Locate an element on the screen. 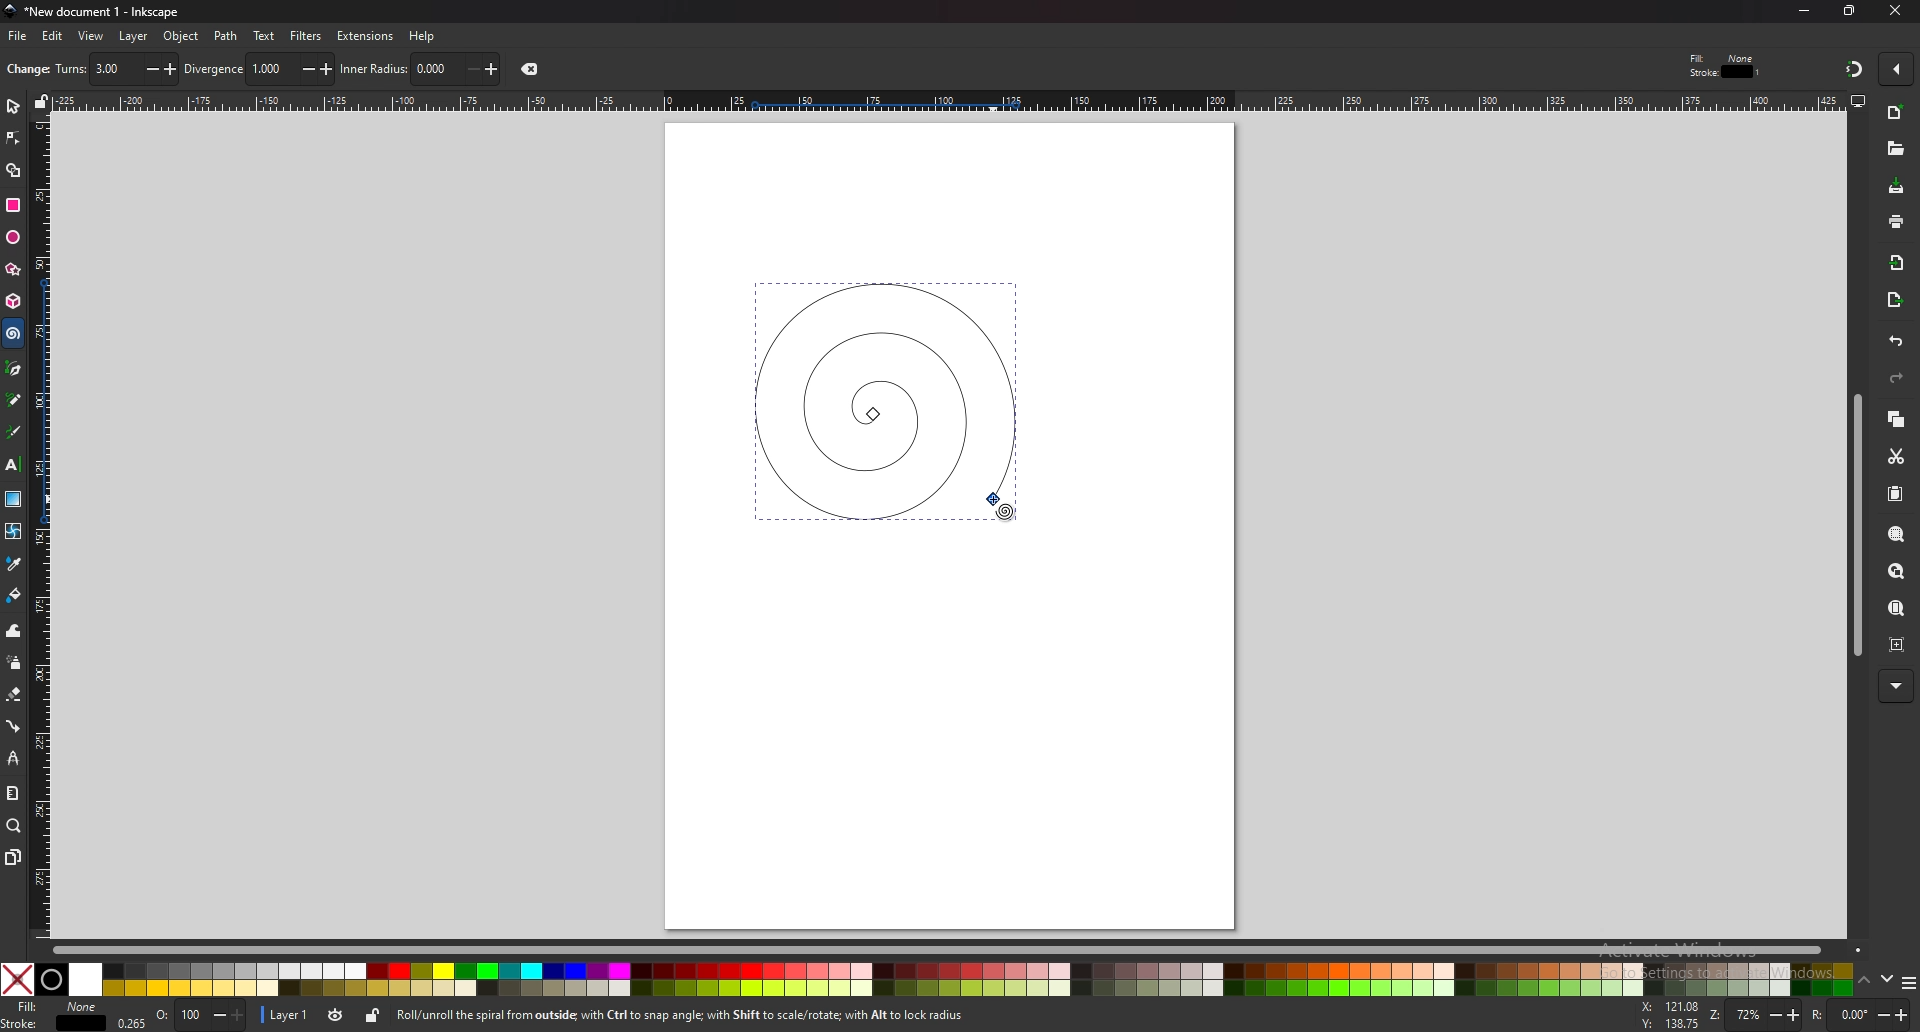 This screenshot has height=1032, width=1920. toggle current layer visibility is located at coordinates (337, 1015).